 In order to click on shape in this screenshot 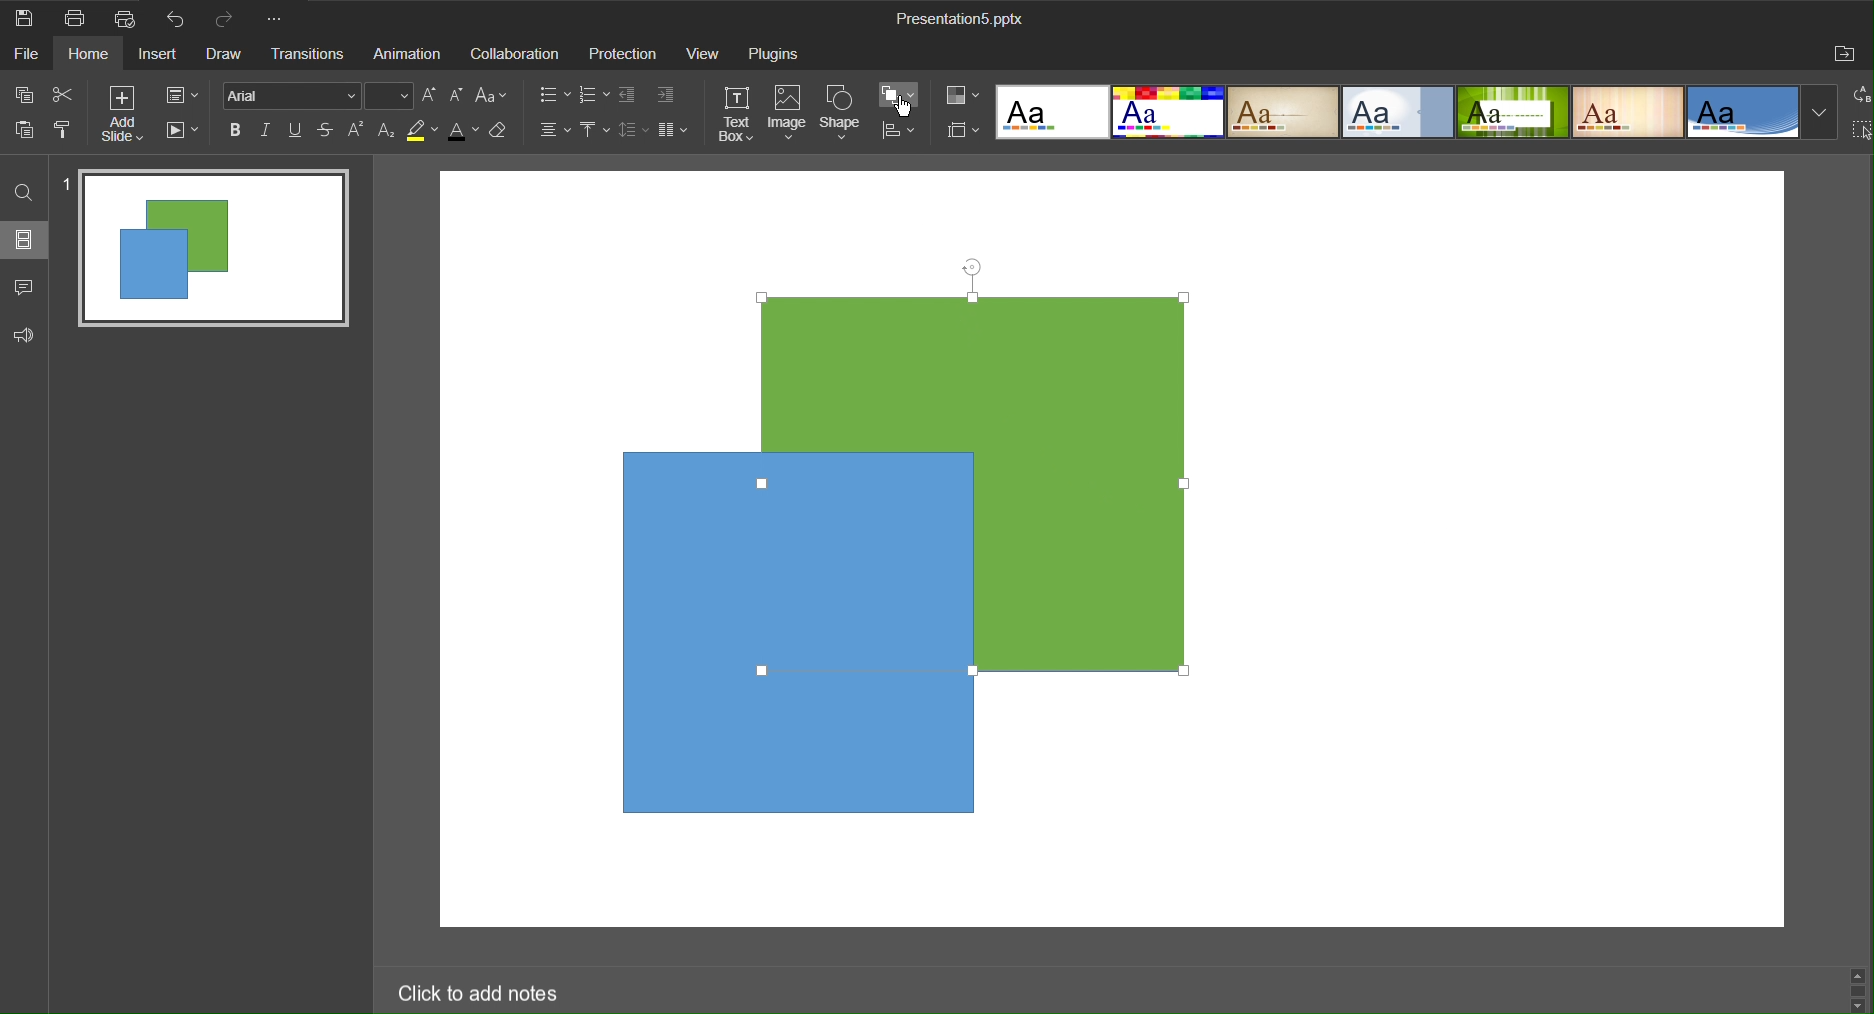, I will do `click(659, 630)`.